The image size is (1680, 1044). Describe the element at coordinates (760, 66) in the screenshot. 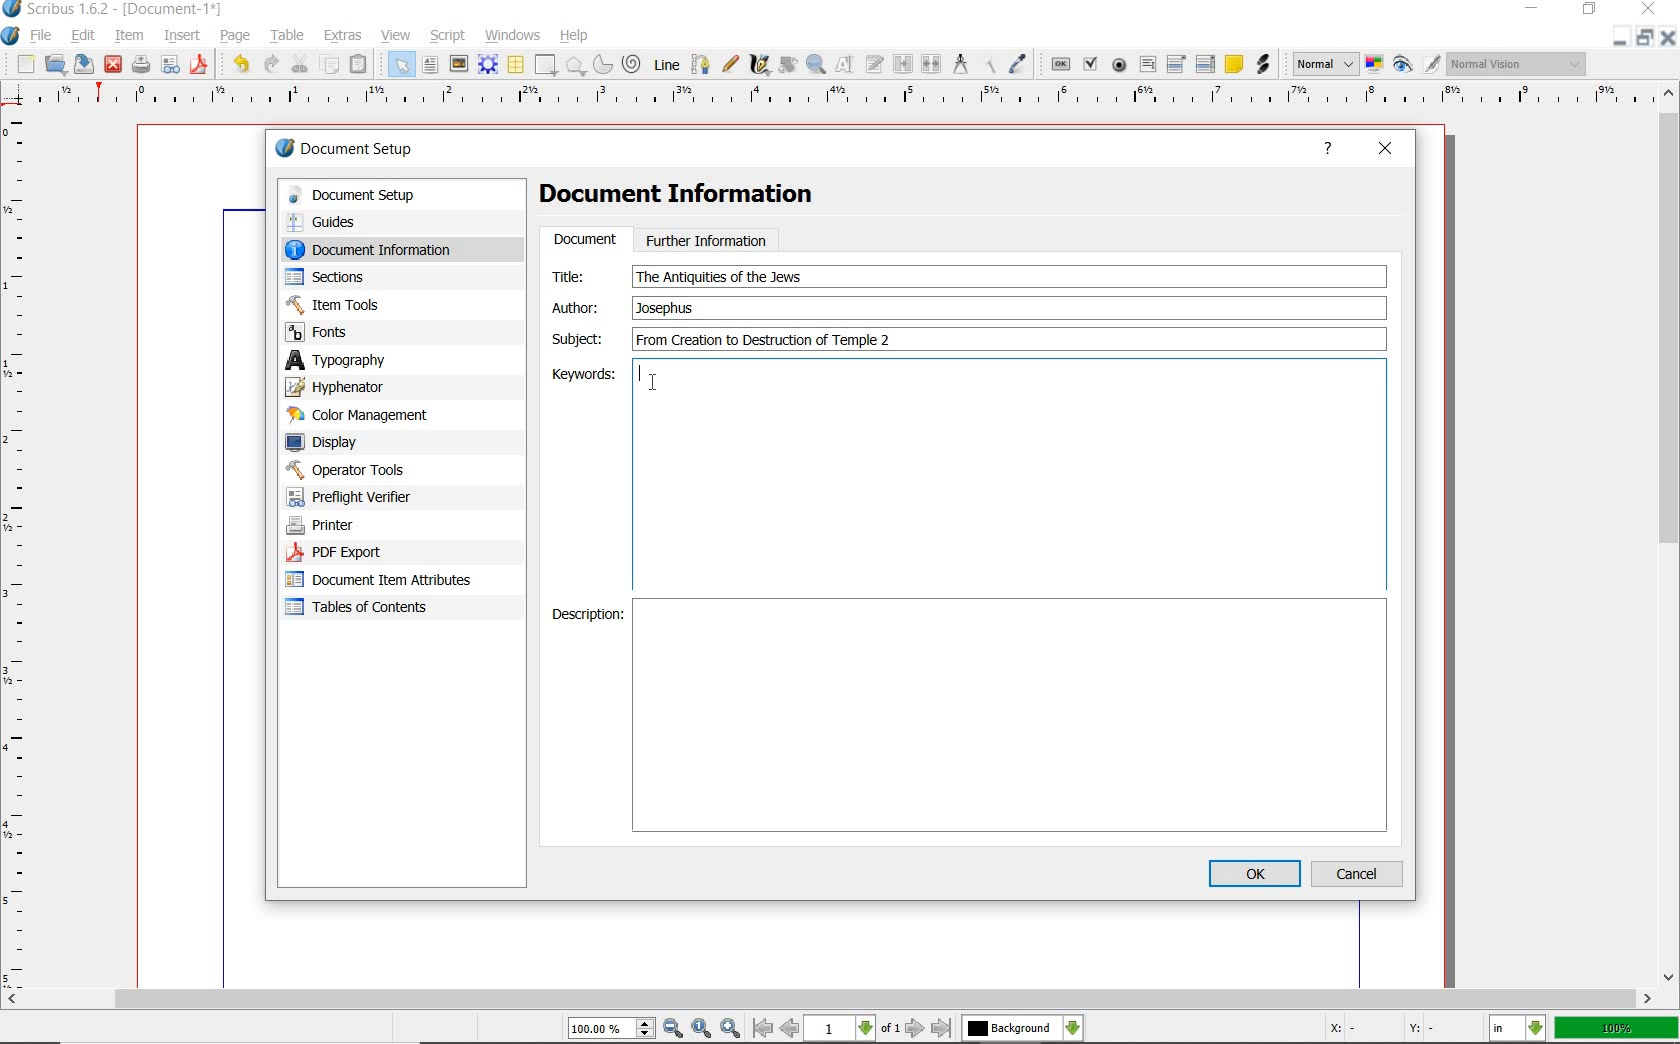

I see `calligraphic line` at that location.